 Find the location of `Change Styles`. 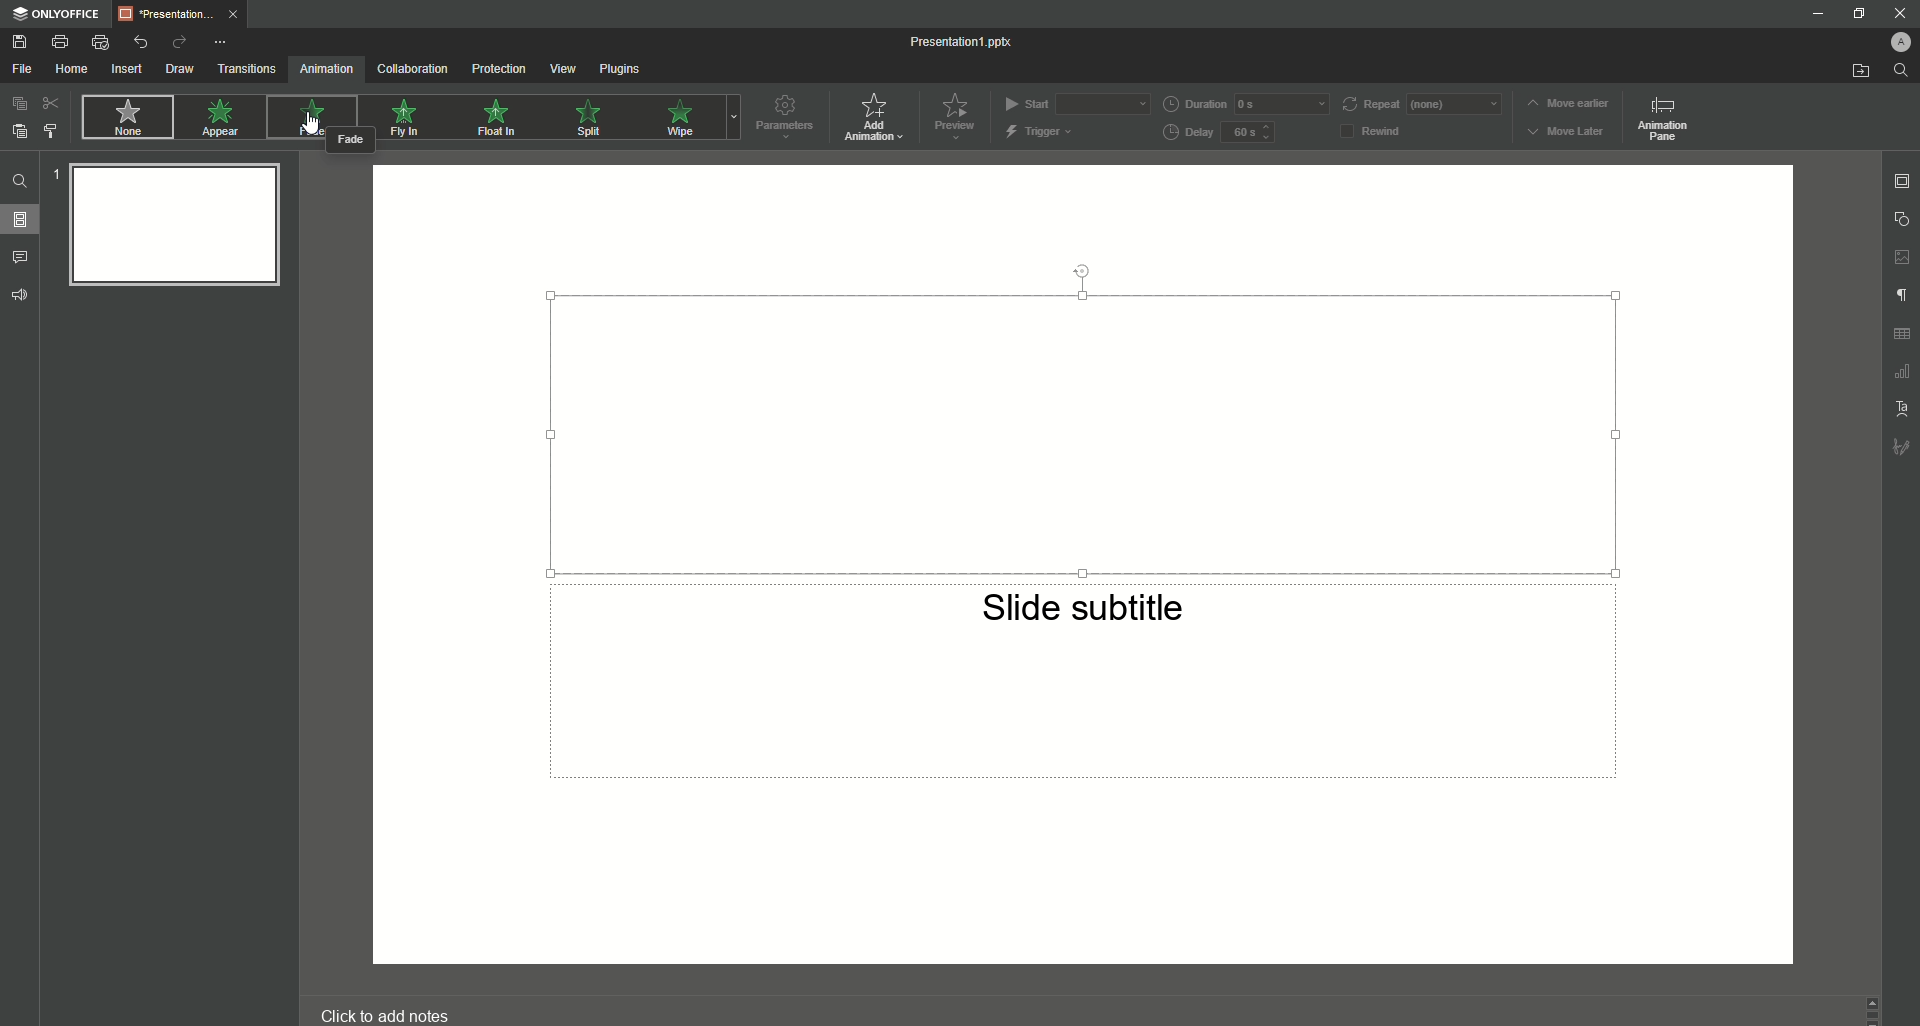

Change Styles is located at coordinates (49, 131).